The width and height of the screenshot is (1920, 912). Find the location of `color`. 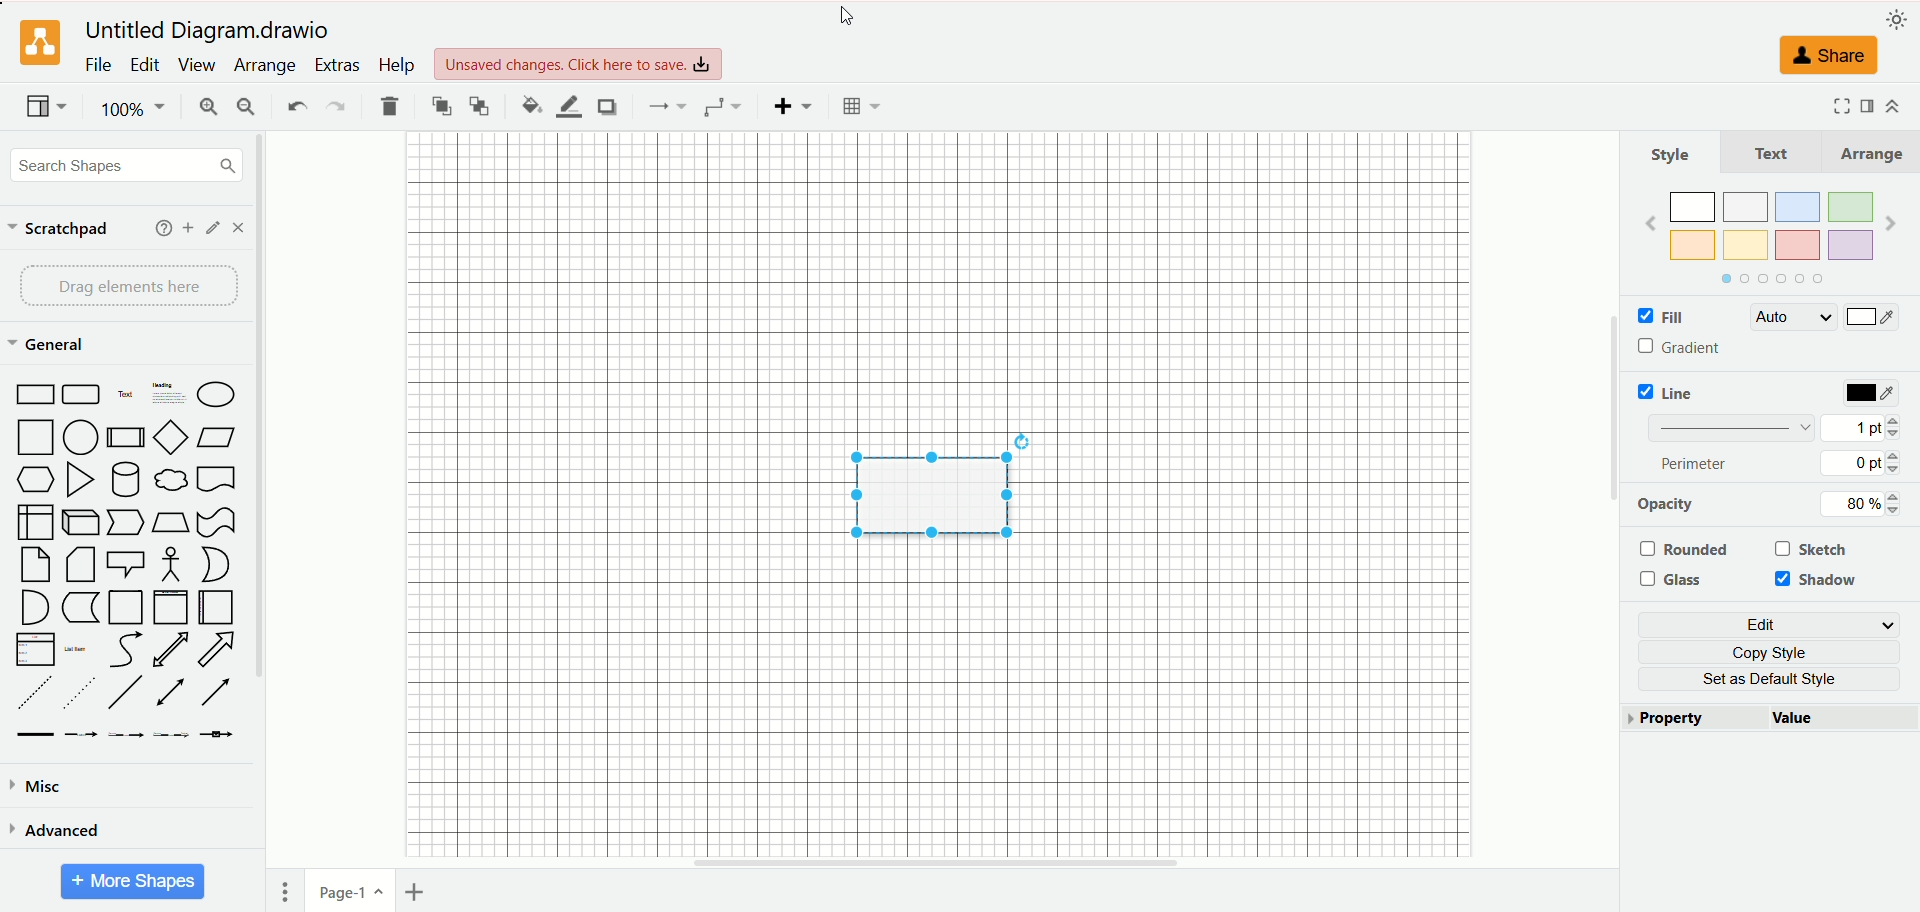

color is located at coordinates (1871, 319).